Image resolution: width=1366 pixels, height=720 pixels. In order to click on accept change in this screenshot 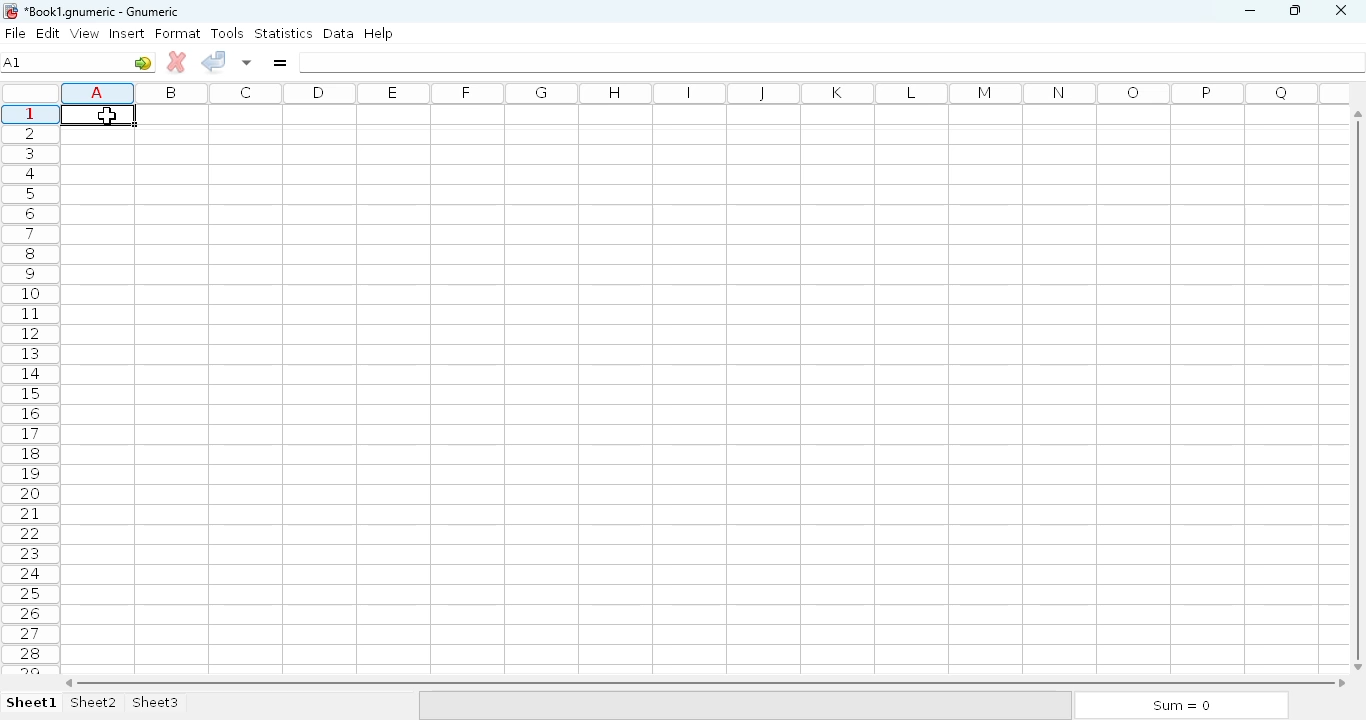, I will do `click(213, 60)`.